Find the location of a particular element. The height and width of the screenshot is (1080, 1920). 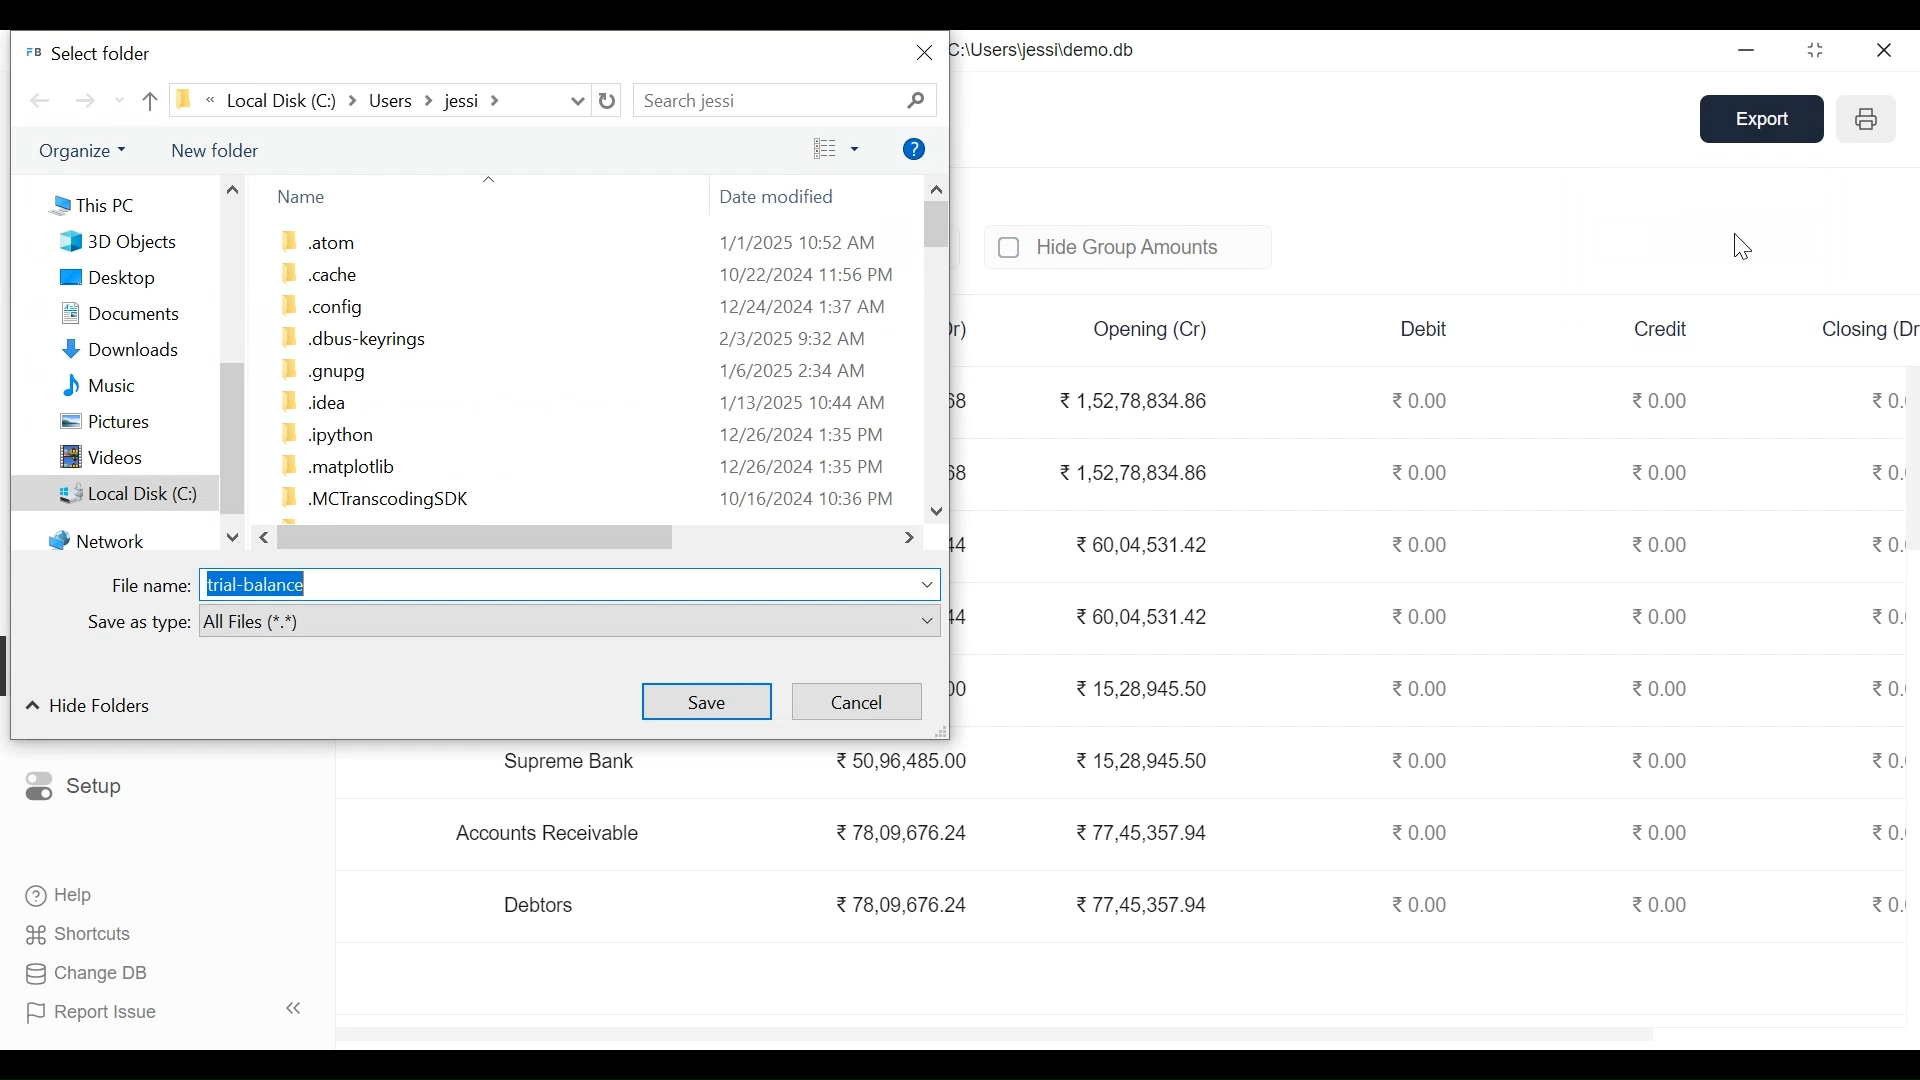

1/6/2025 2:34 AM is located at coordinates (796, 370).